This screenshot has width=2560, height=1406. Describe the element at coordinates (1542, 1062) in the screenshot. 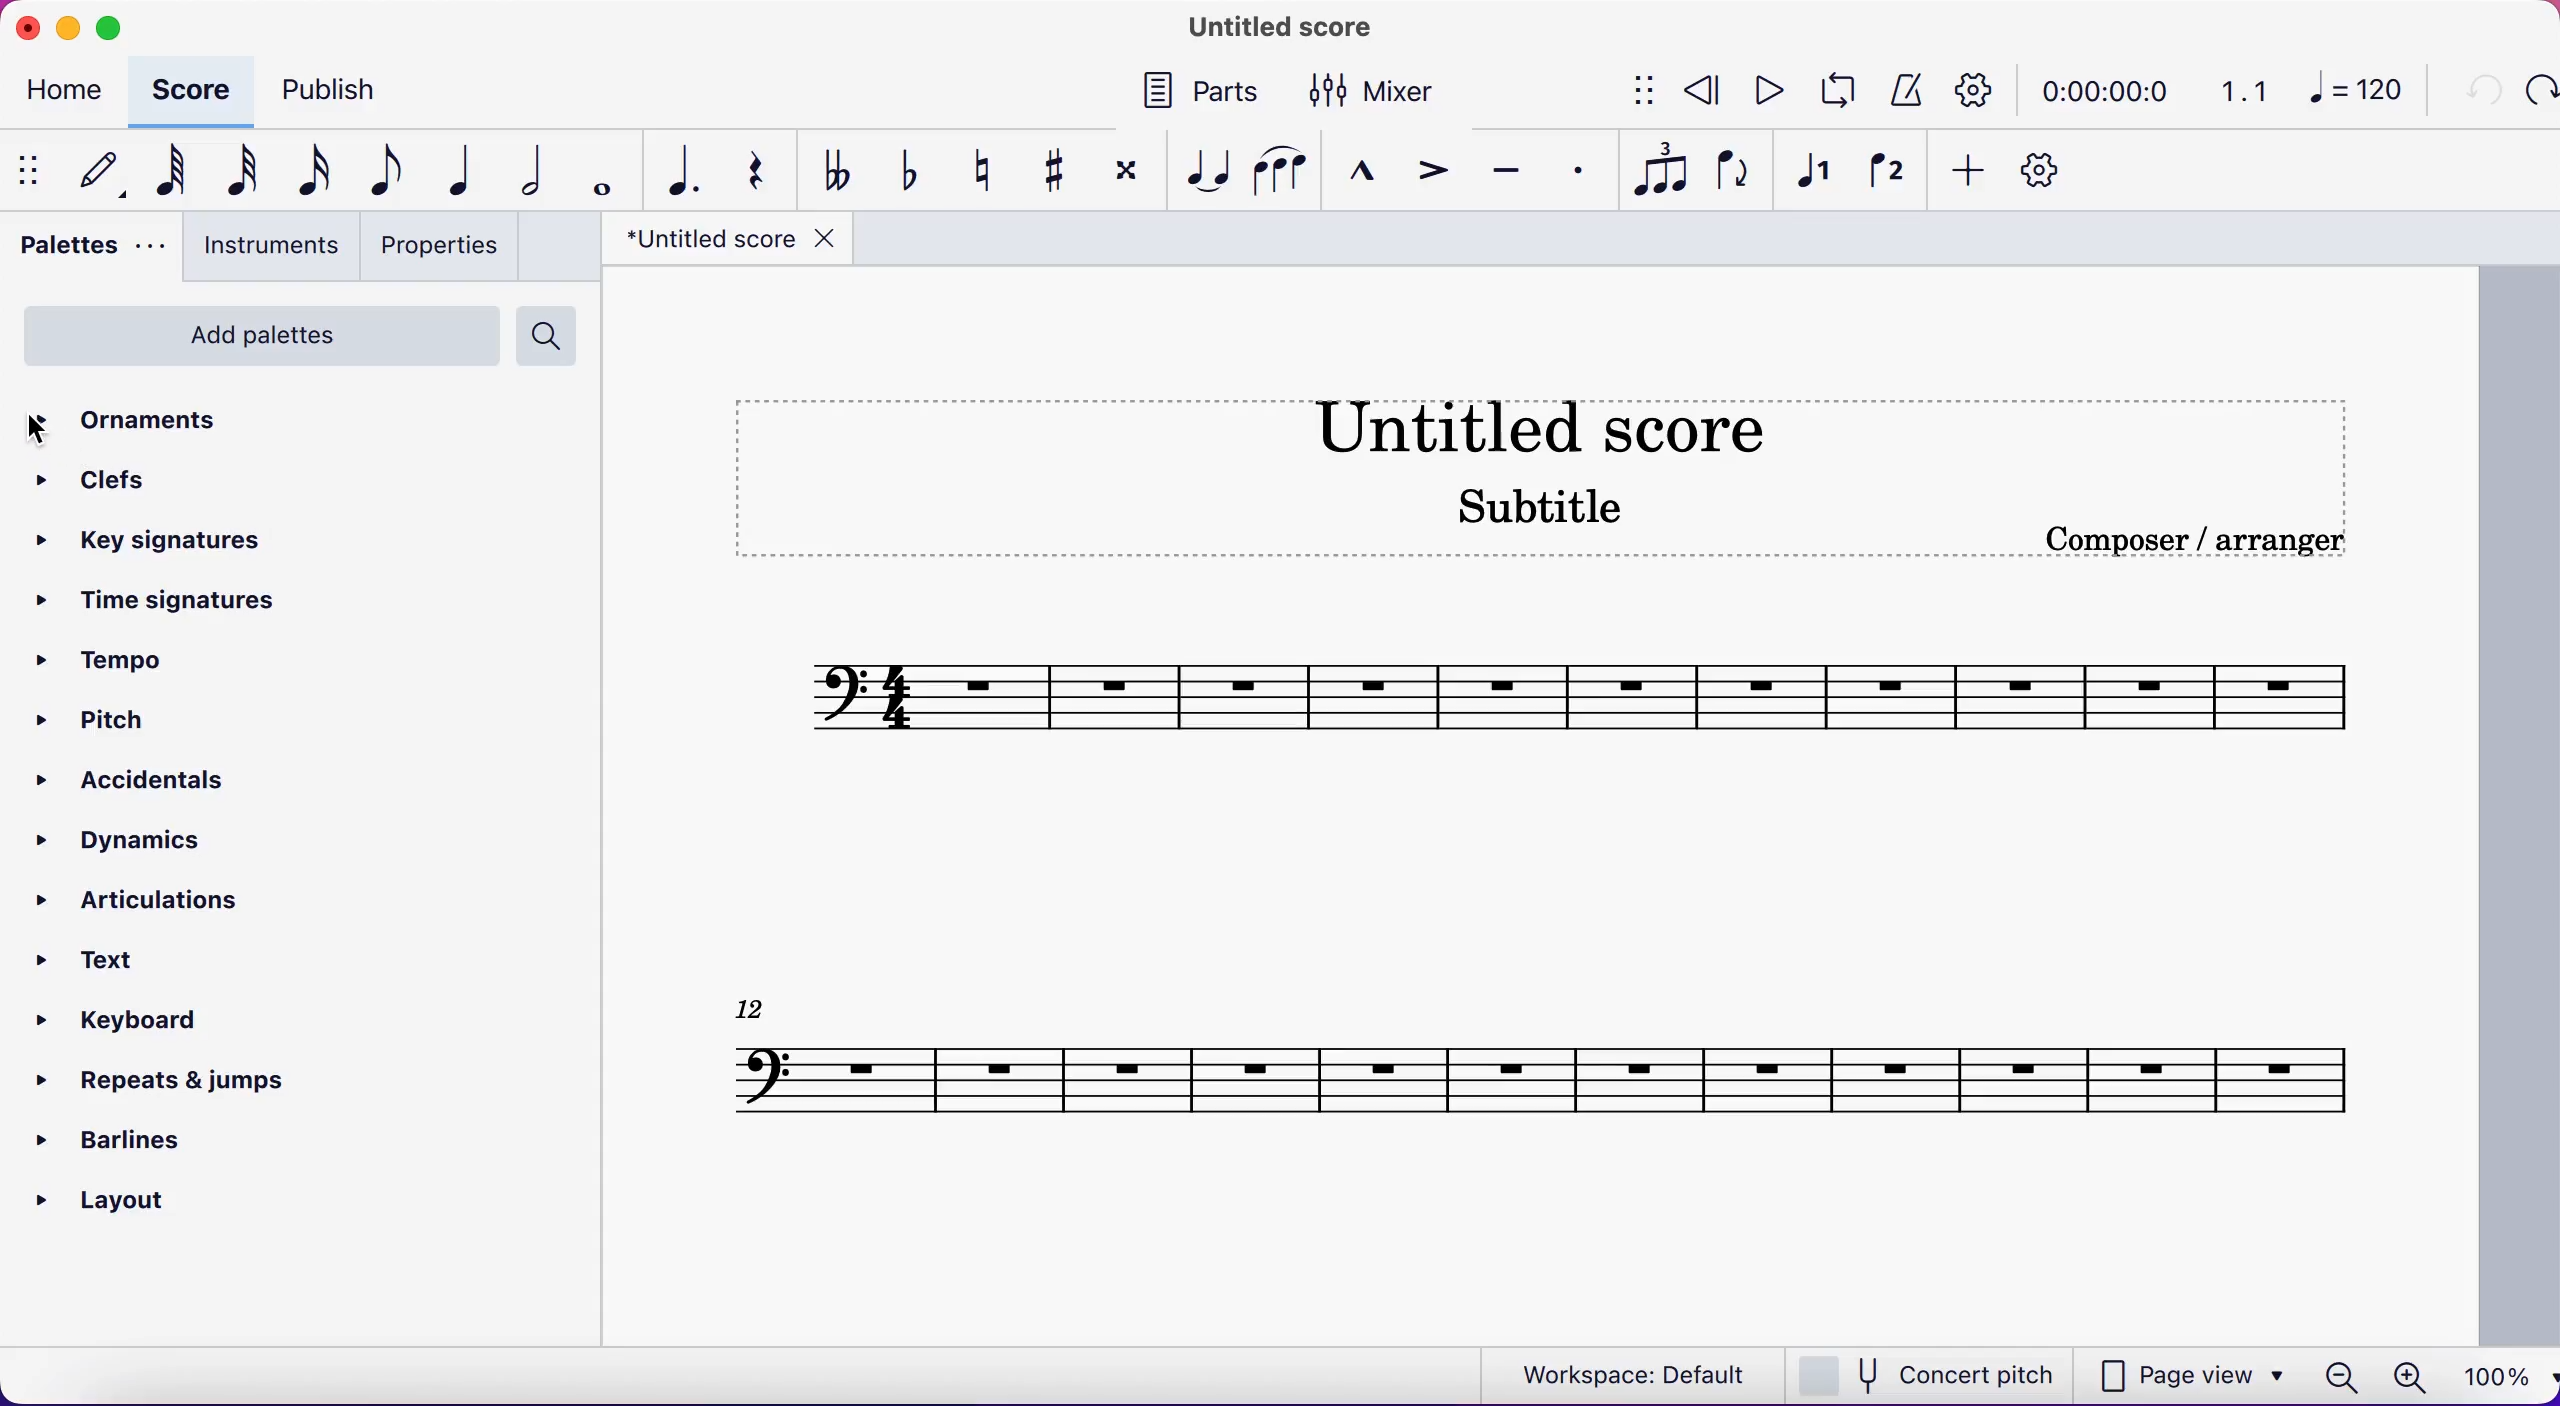

I see `Score` at that location.